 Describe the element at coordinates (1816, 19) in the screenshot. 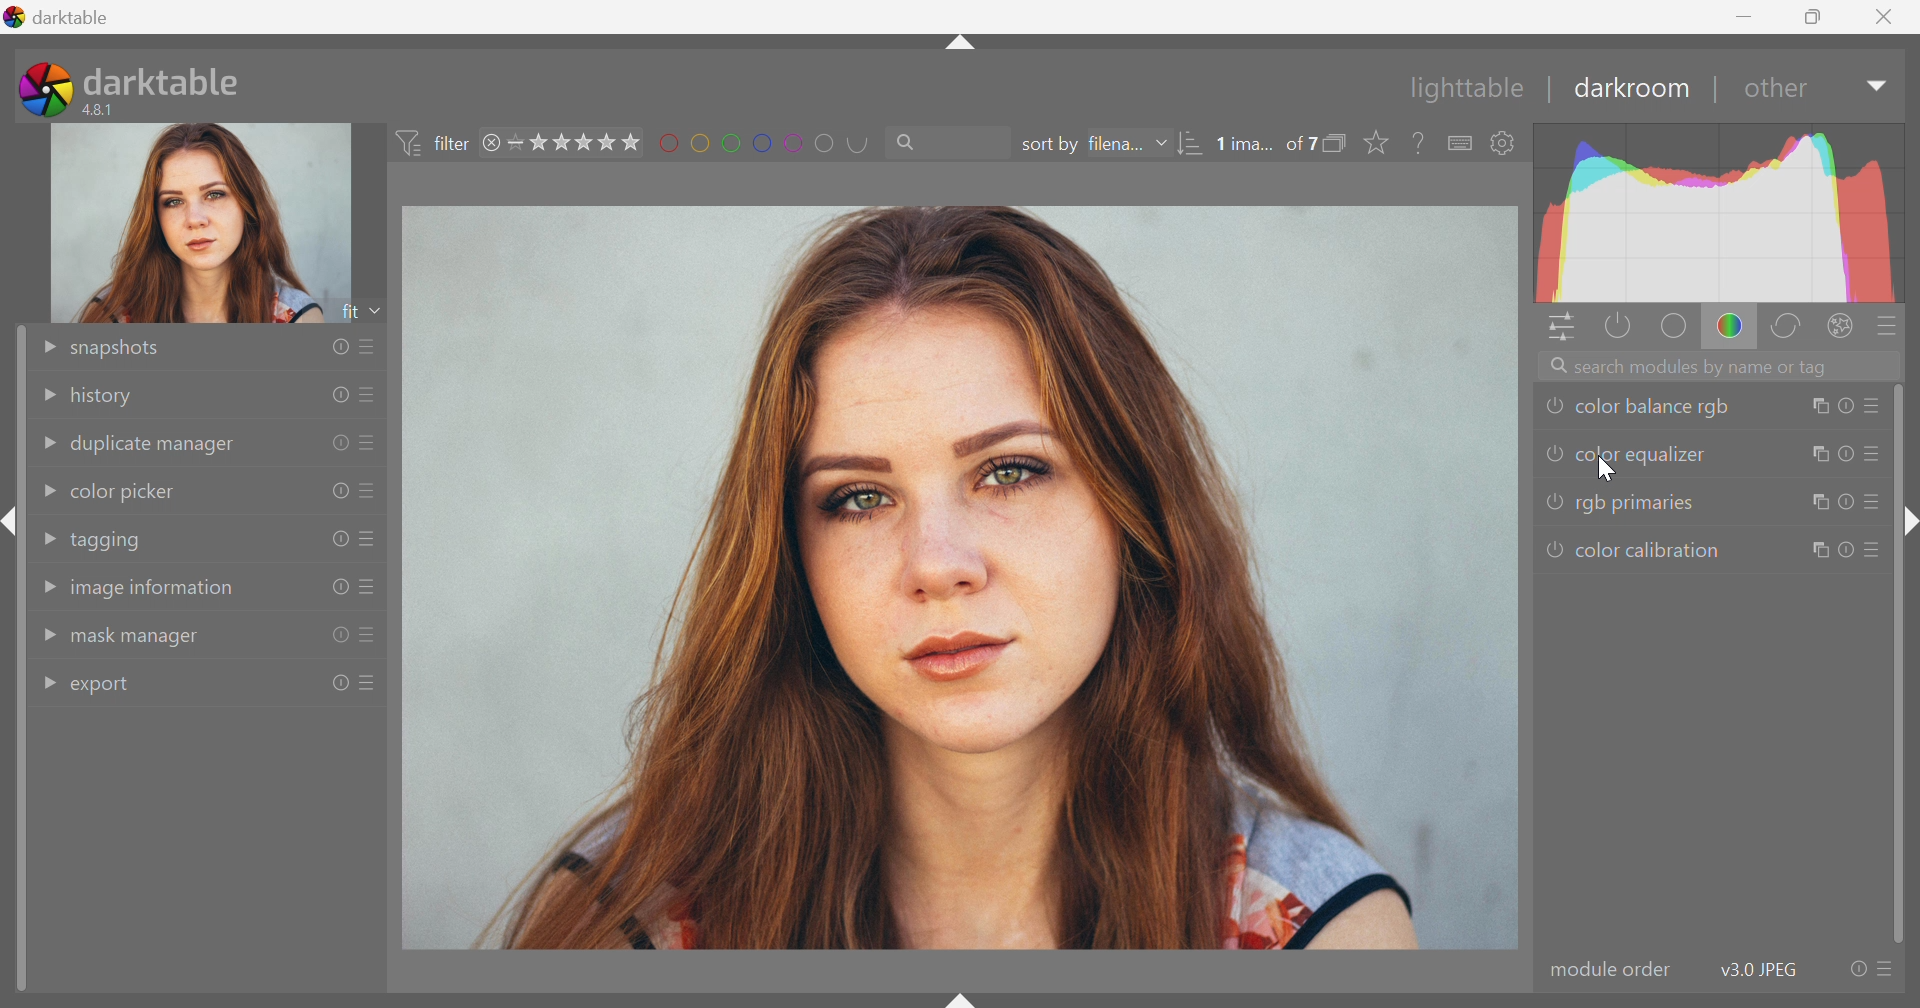

I see `Restore Down` at that location.